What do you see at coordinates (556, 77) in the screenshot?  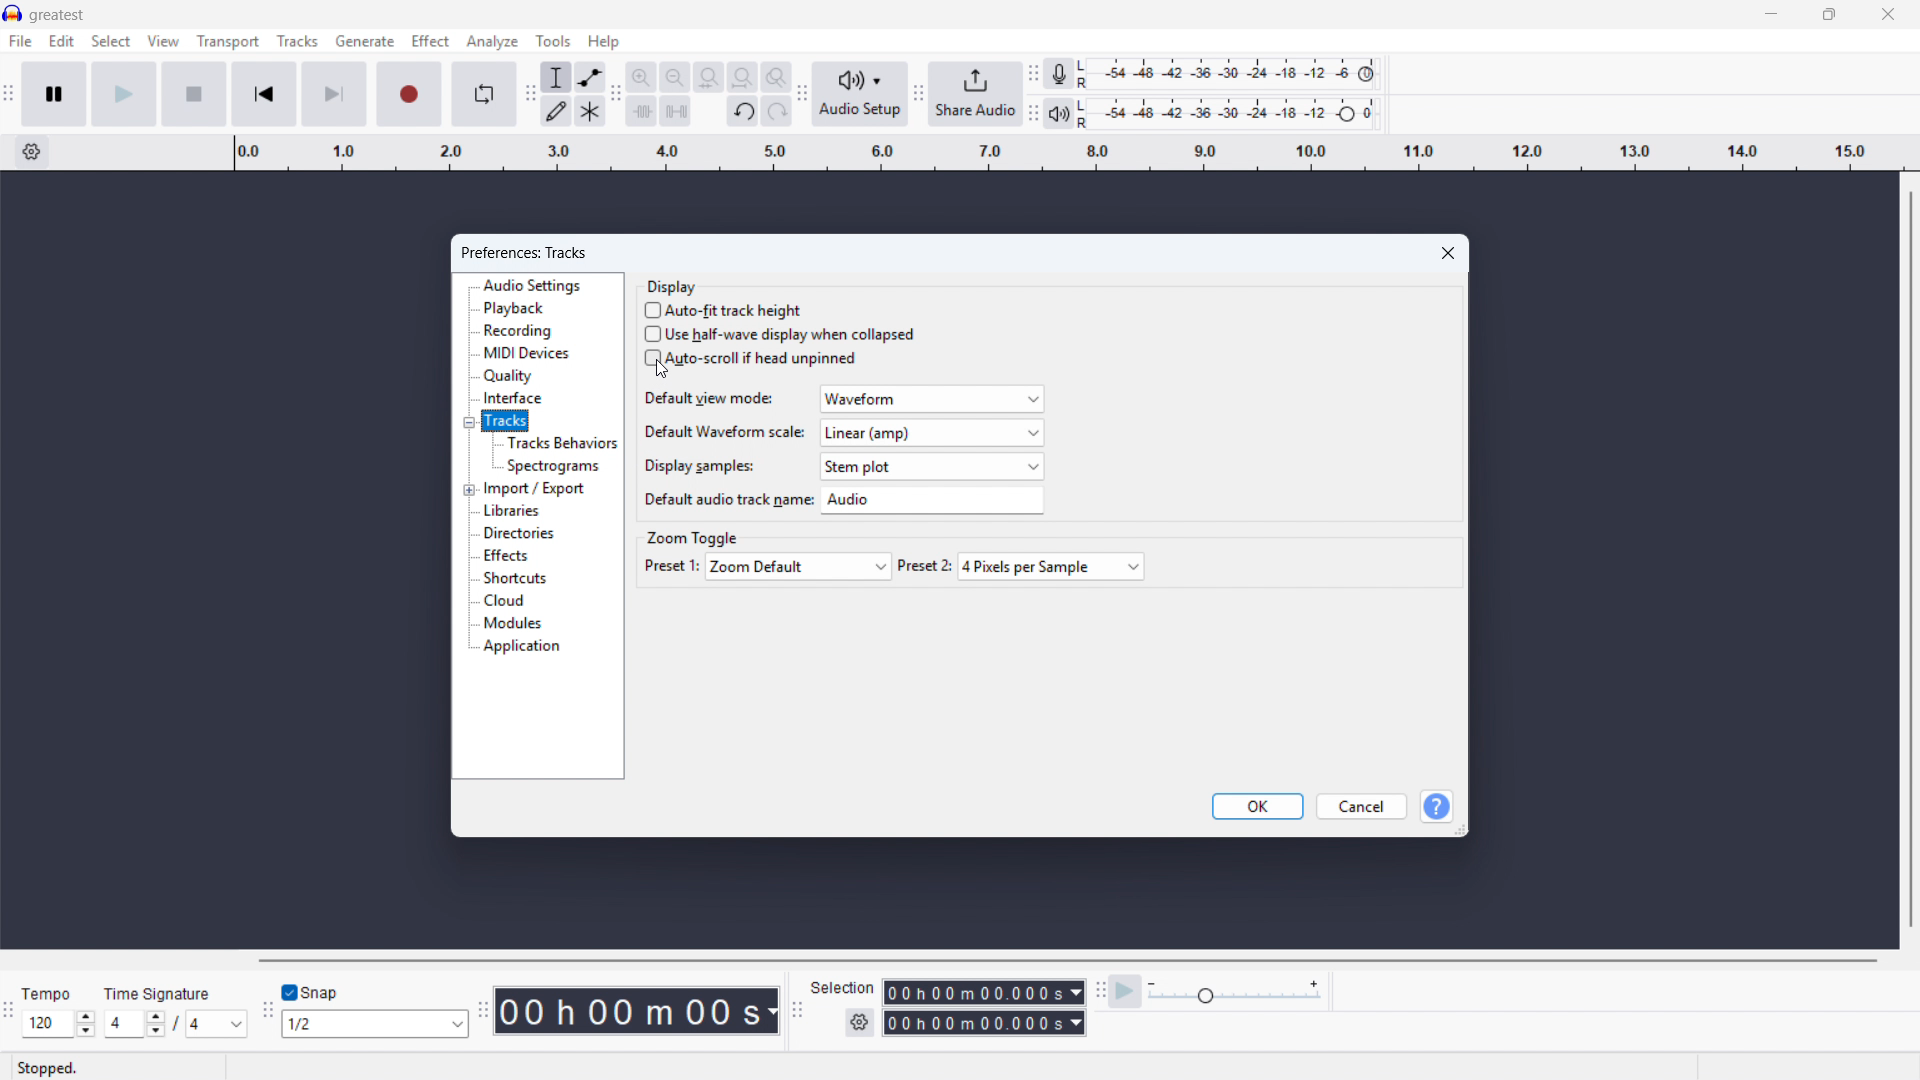 I see `Selection tool ` at bounding box center [556, 77].